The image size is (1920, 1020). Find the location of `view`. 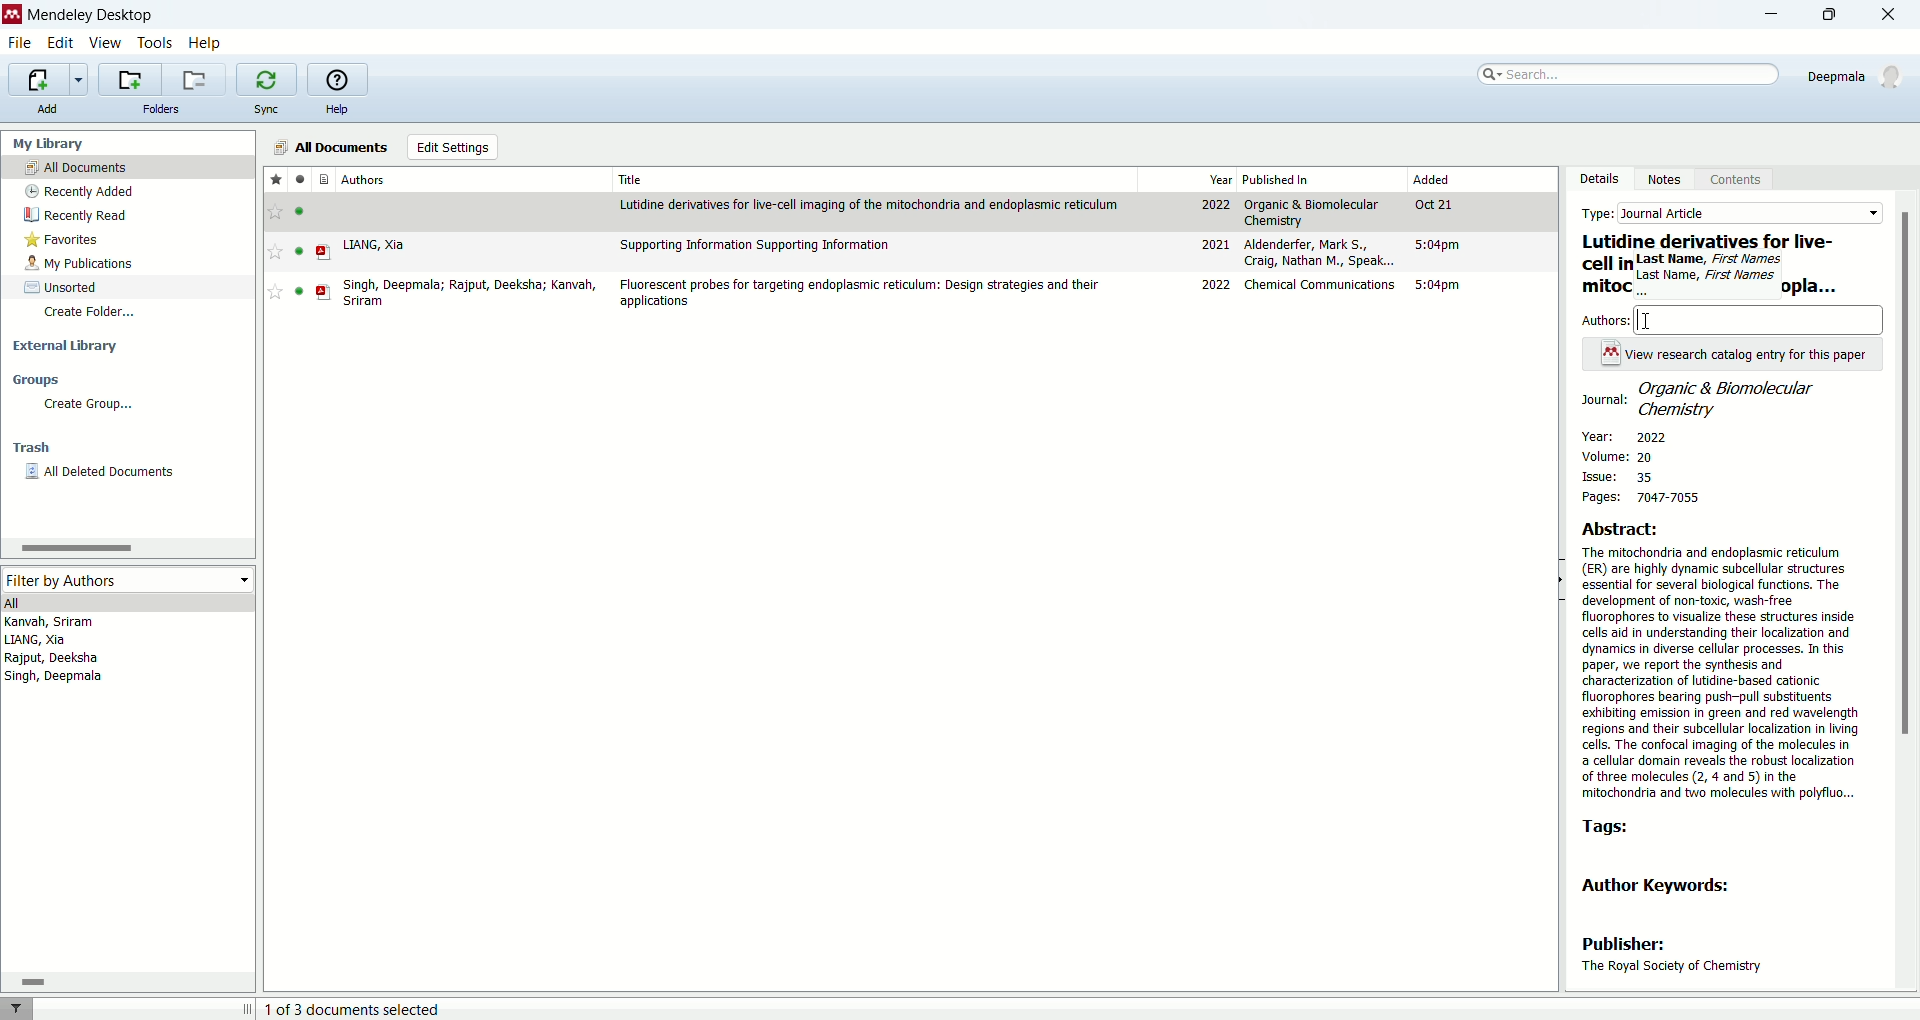

view is located at coordinates (107, 45).